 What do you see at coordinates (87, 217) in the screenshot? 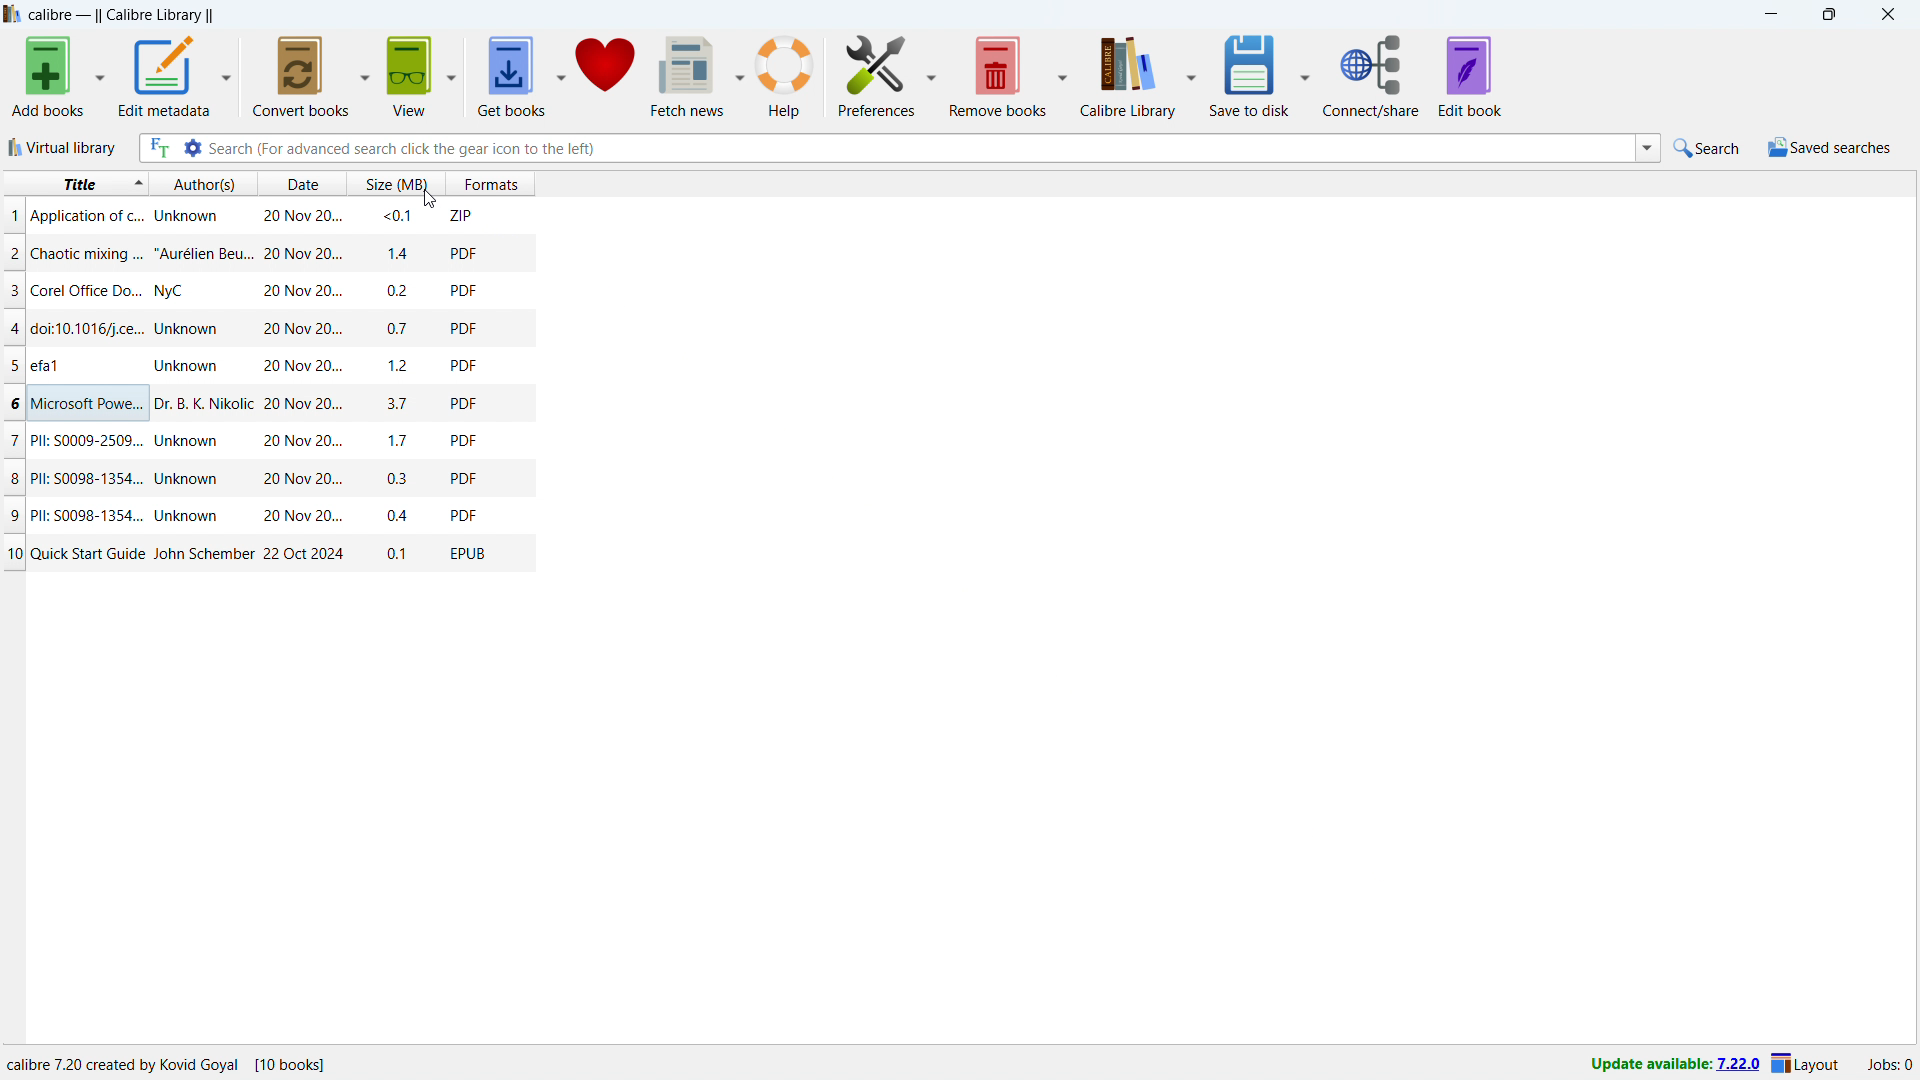
I see `title` at bounding box center [87, 217].